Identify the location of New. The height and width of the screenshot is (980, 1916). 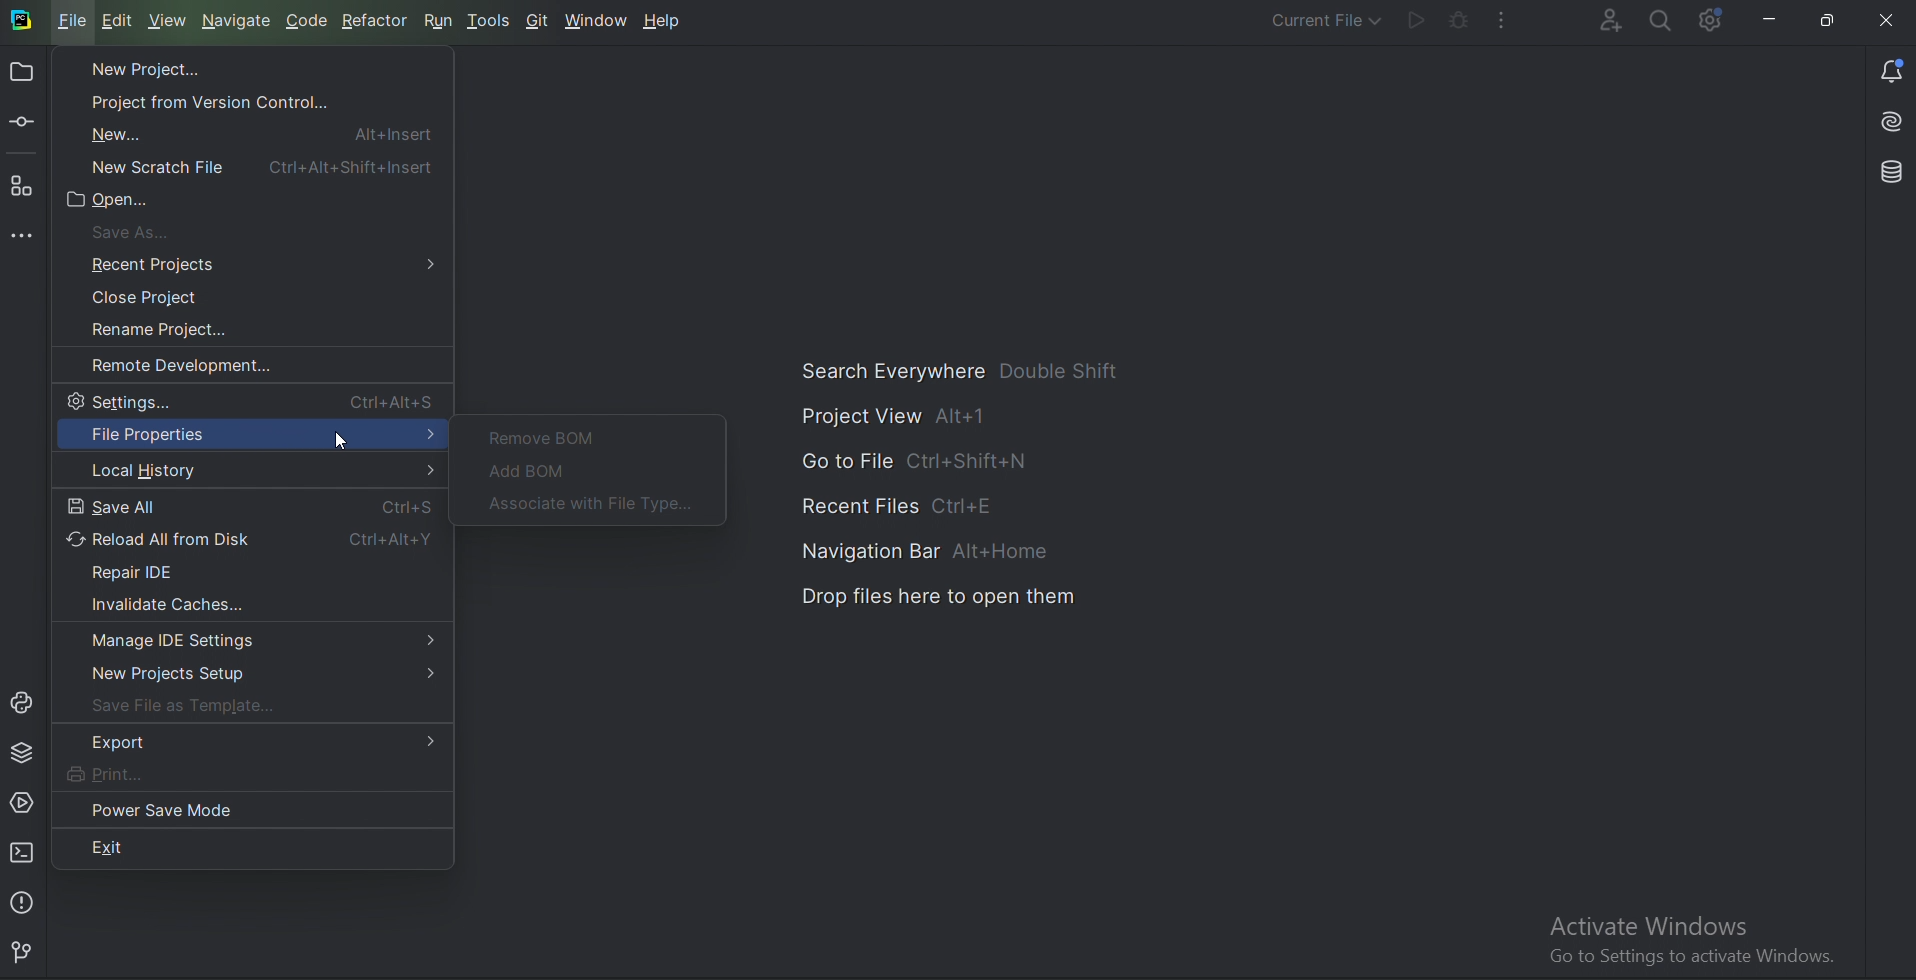
(253, 133).